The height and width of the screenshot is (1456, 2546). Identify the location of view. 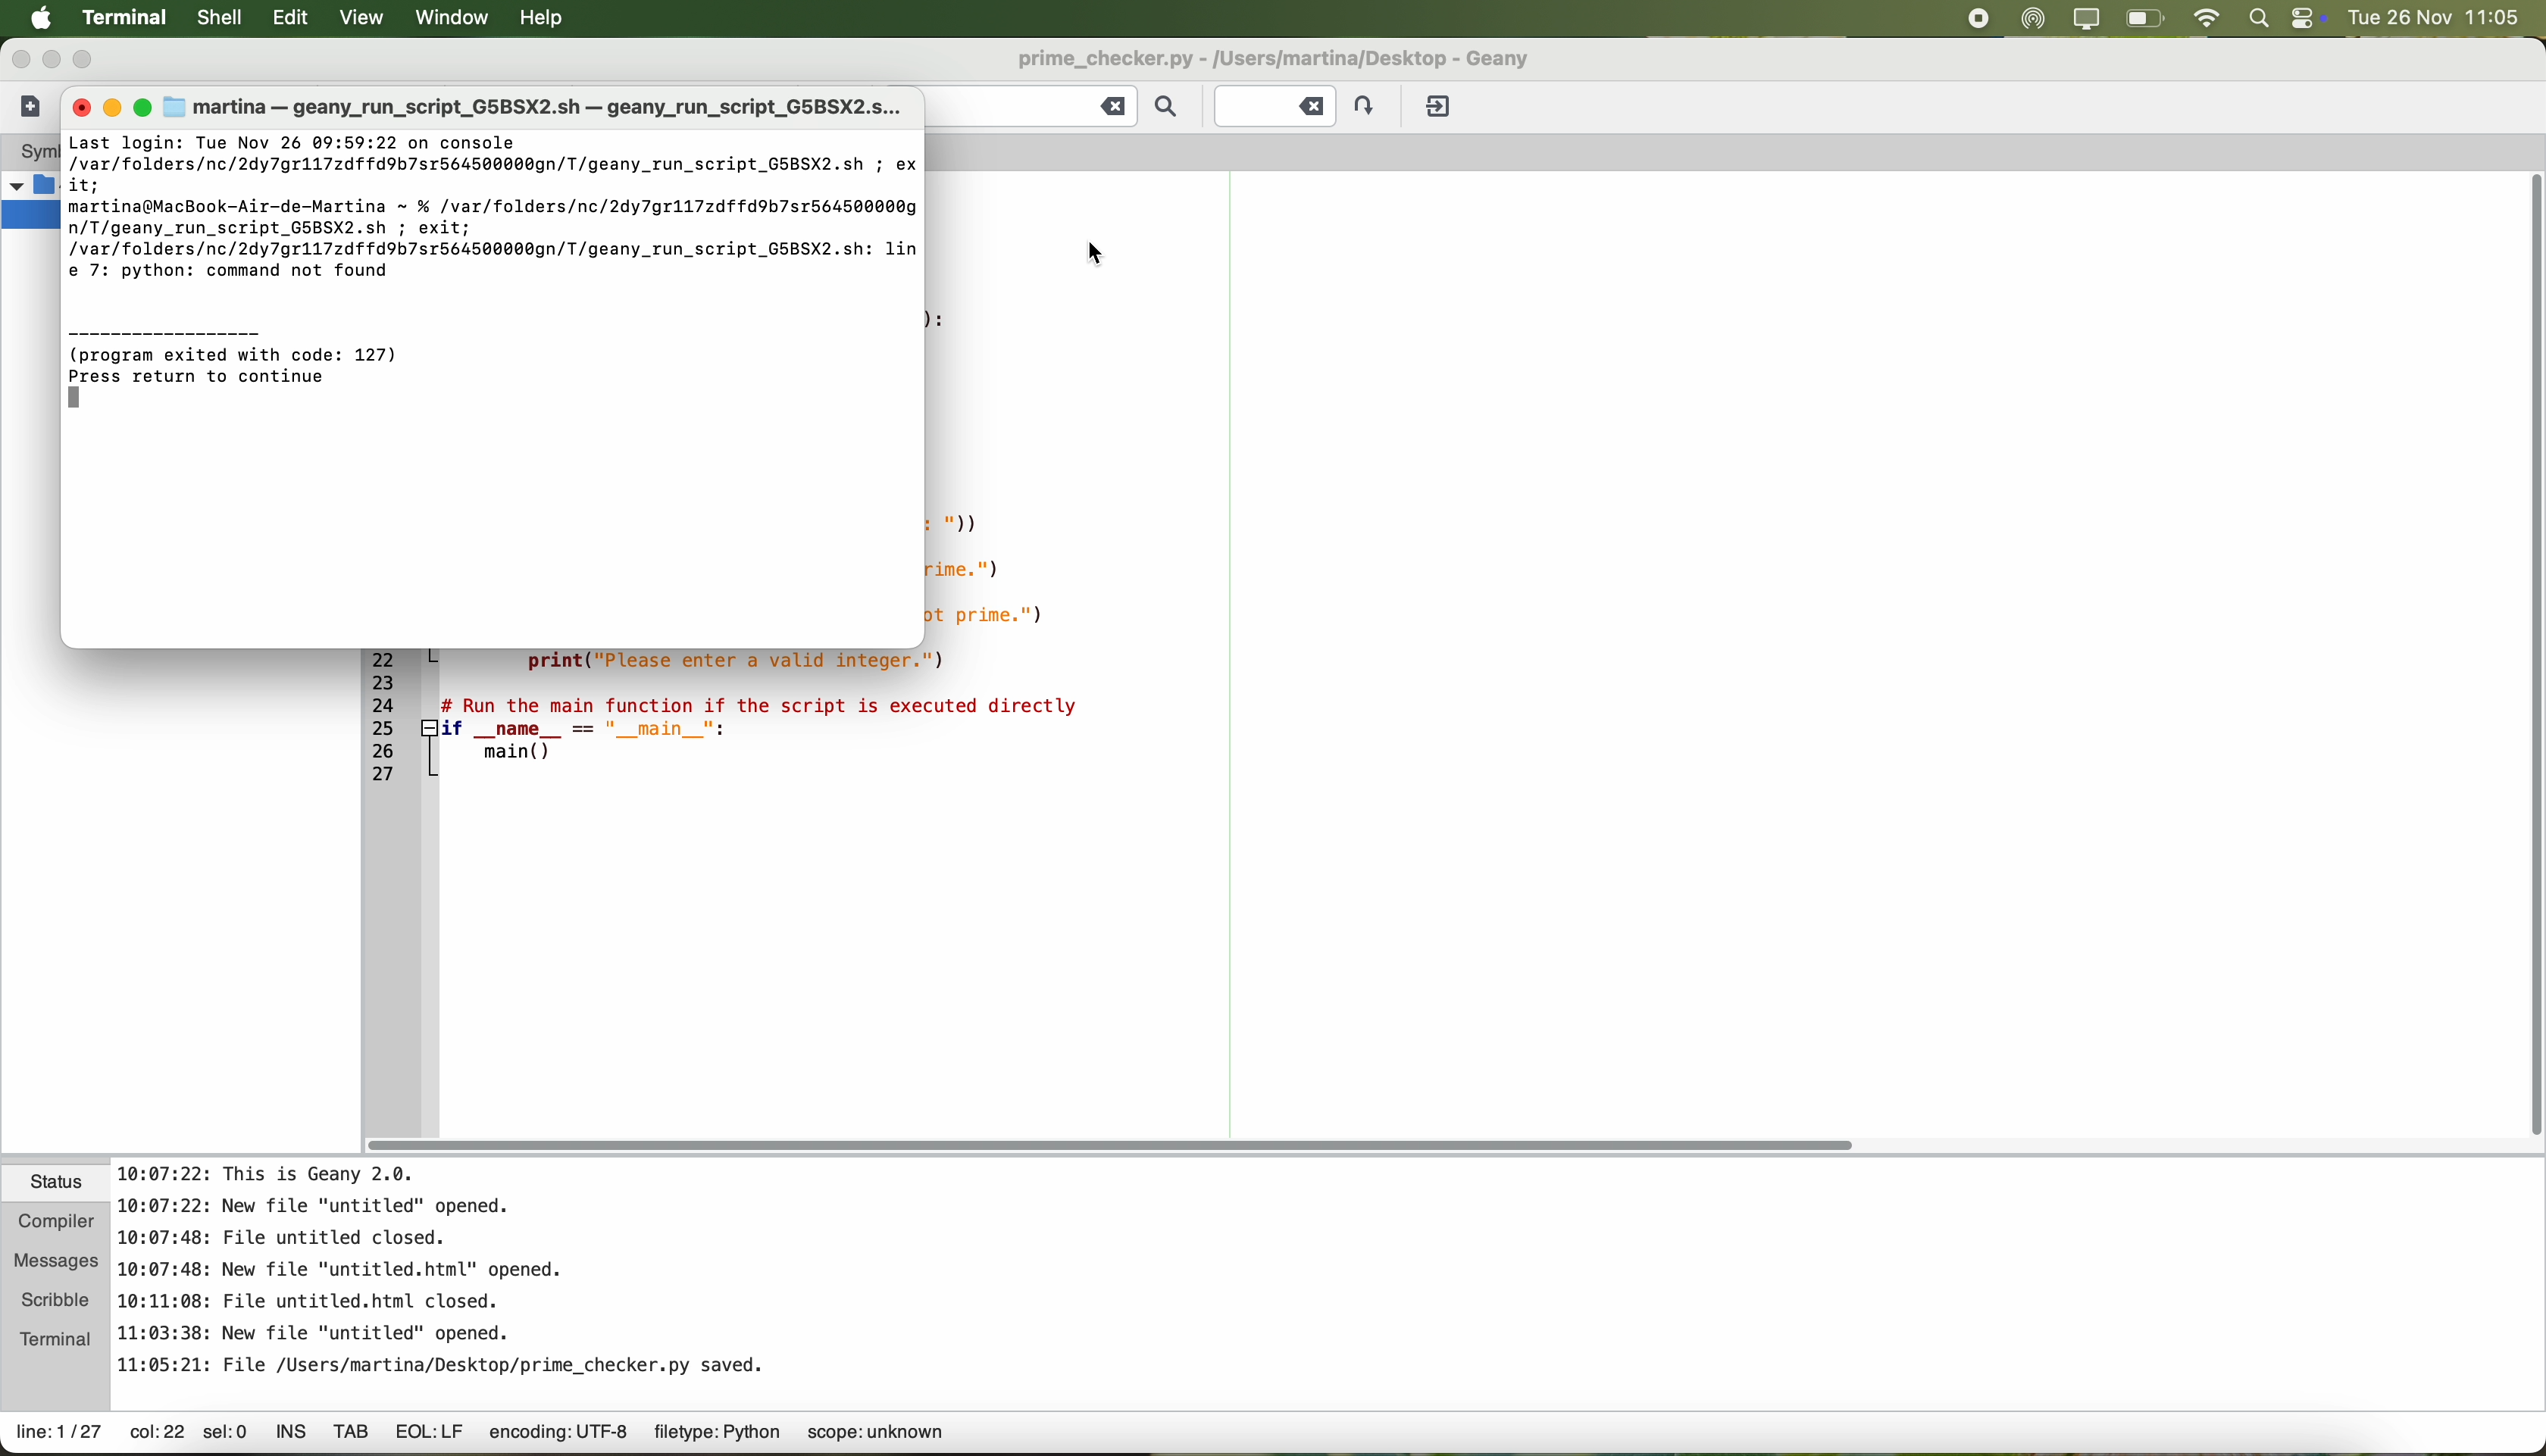
(363, 16).